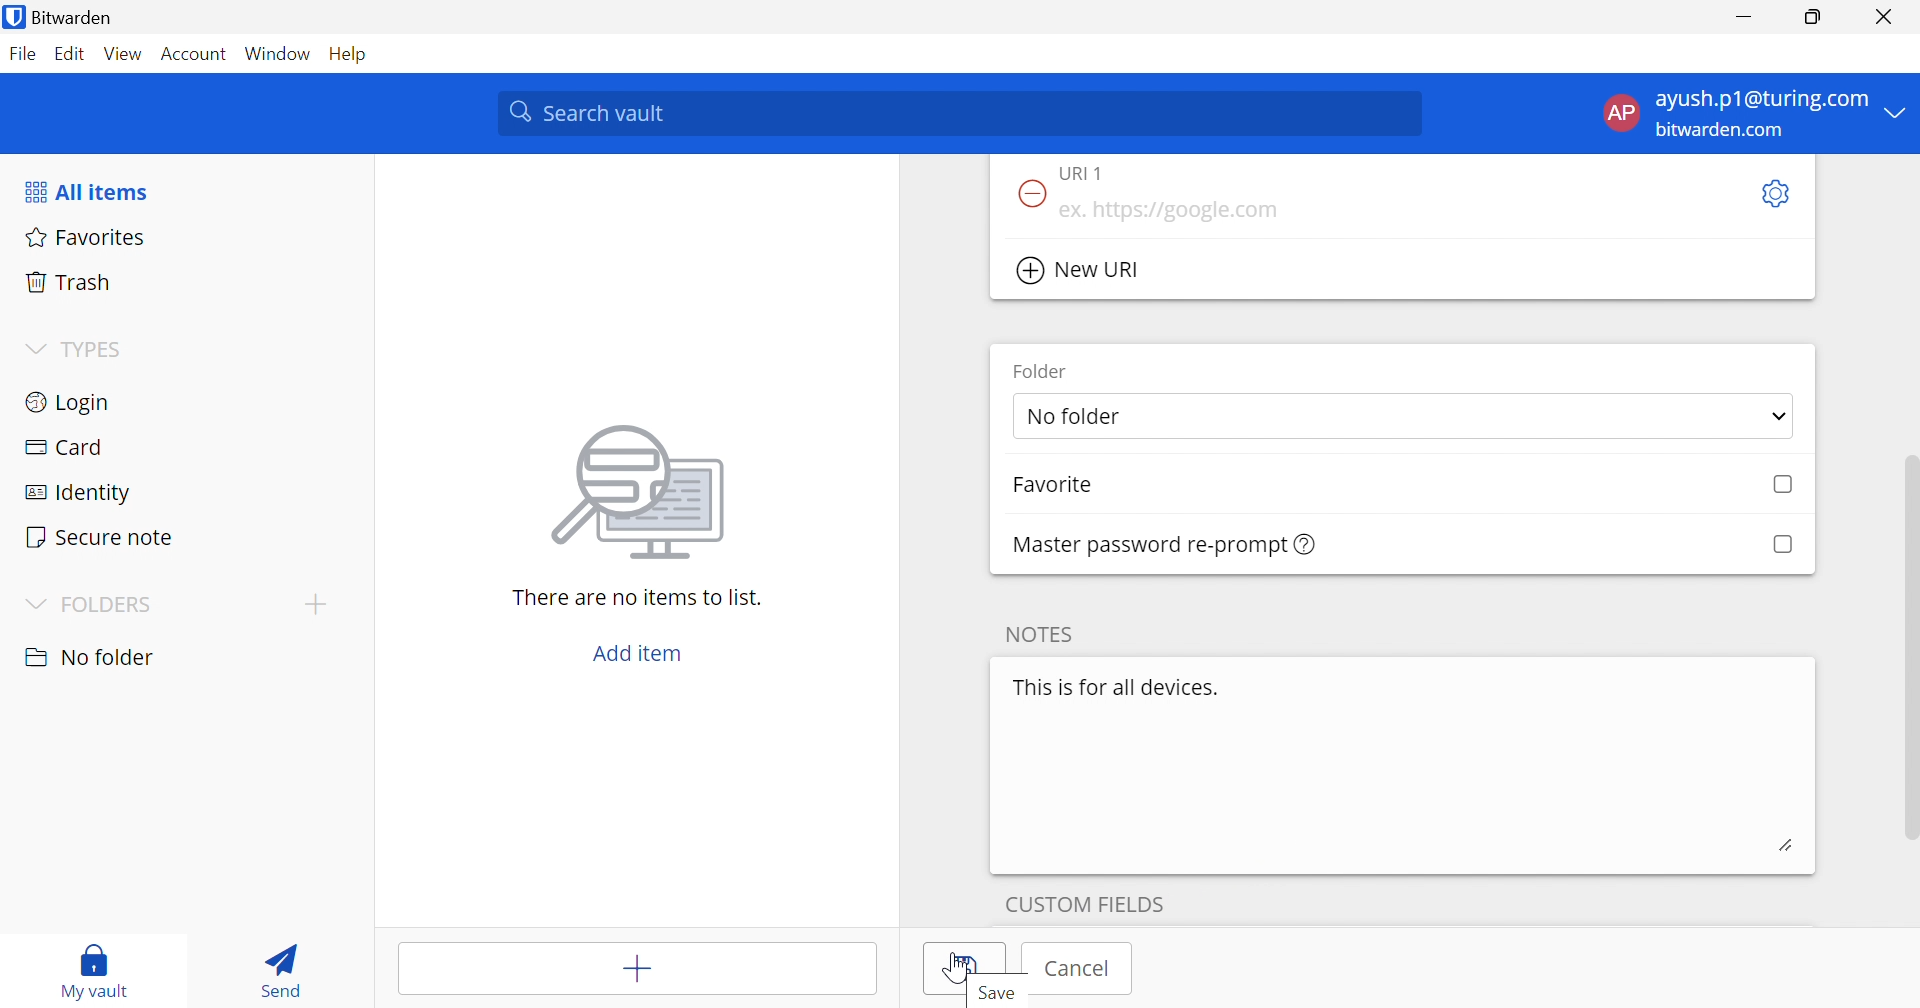 The height and width of the screenshot is (1008, 1920). What do you see at coordinates (1094, 172) in the screenshot?
I see `URI 1` at bounding box center [1094, 172].